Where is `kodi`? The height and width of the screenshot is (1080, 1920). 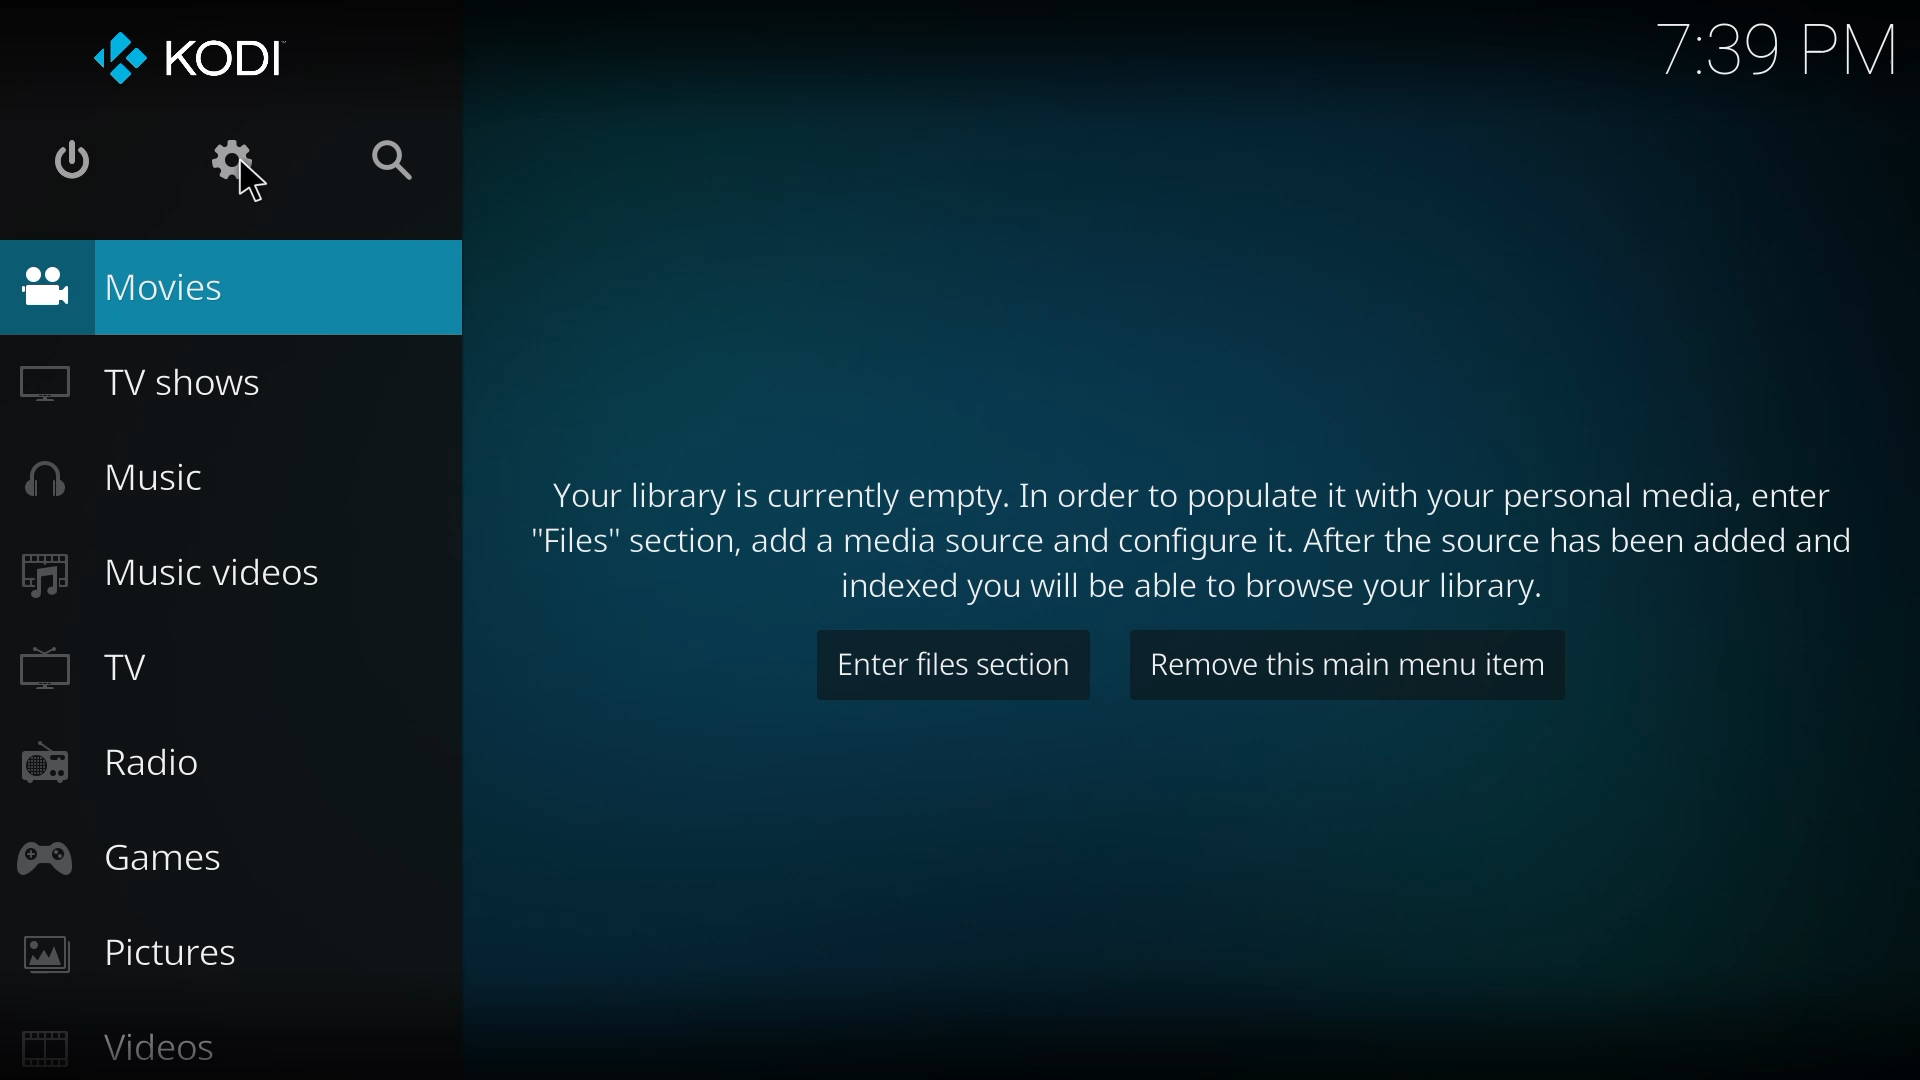 kodi is located at coordinates (186, 56).